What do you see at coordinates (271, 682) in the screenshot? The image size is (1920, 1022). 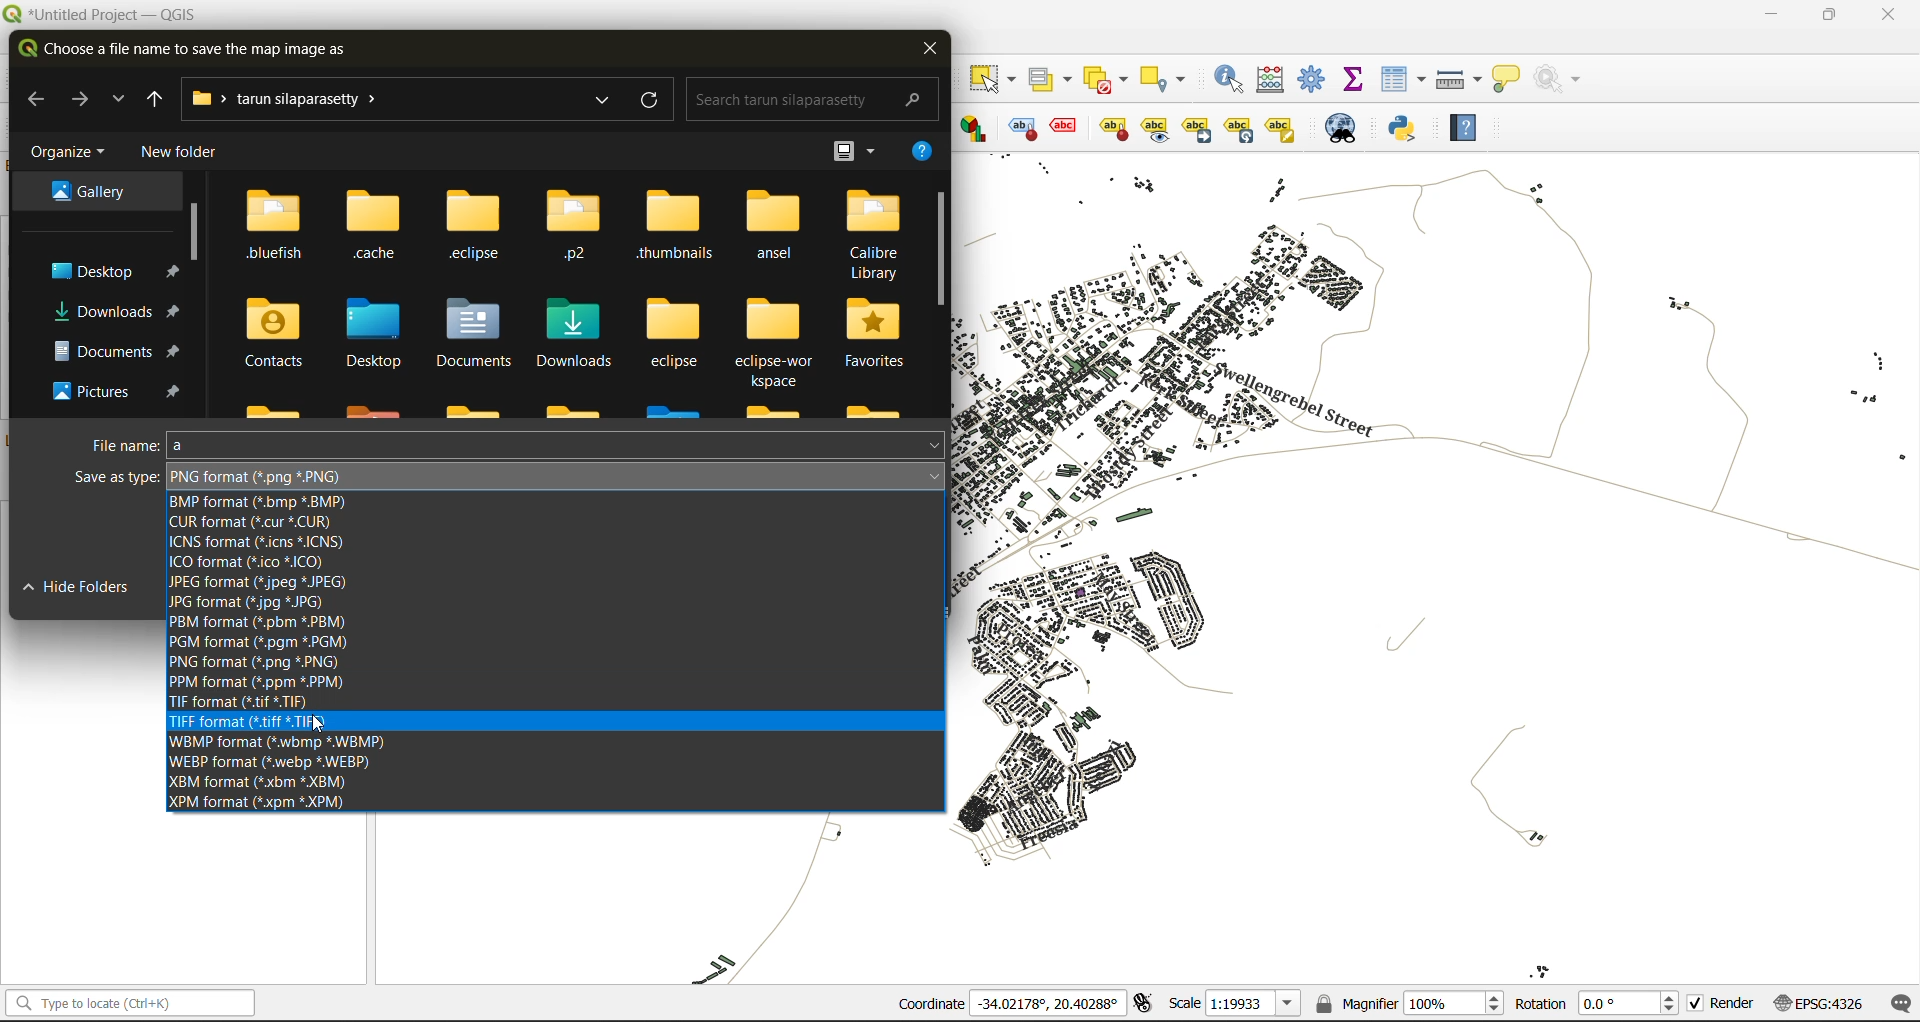 I see `ppm` at bounding box center [271, 682].